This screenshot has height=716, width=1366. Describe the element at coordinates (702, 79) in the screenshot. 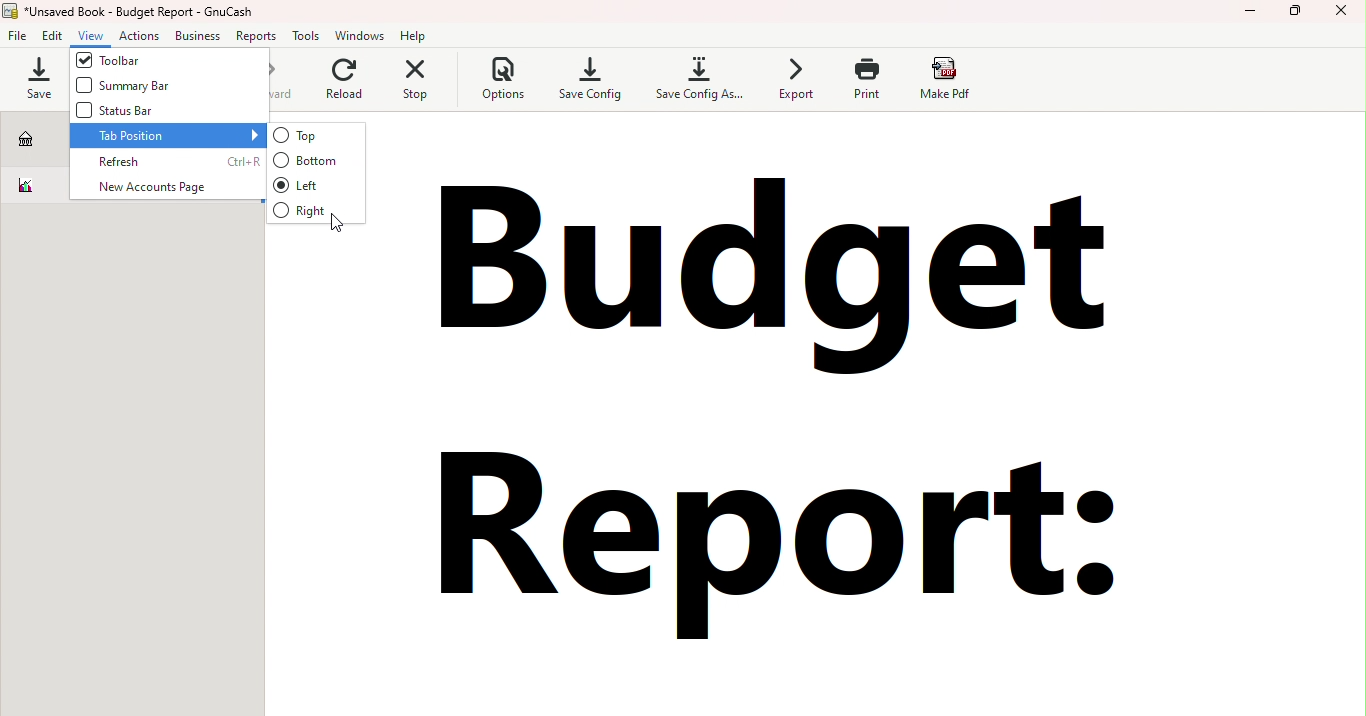

I see `Save config as` at that location.